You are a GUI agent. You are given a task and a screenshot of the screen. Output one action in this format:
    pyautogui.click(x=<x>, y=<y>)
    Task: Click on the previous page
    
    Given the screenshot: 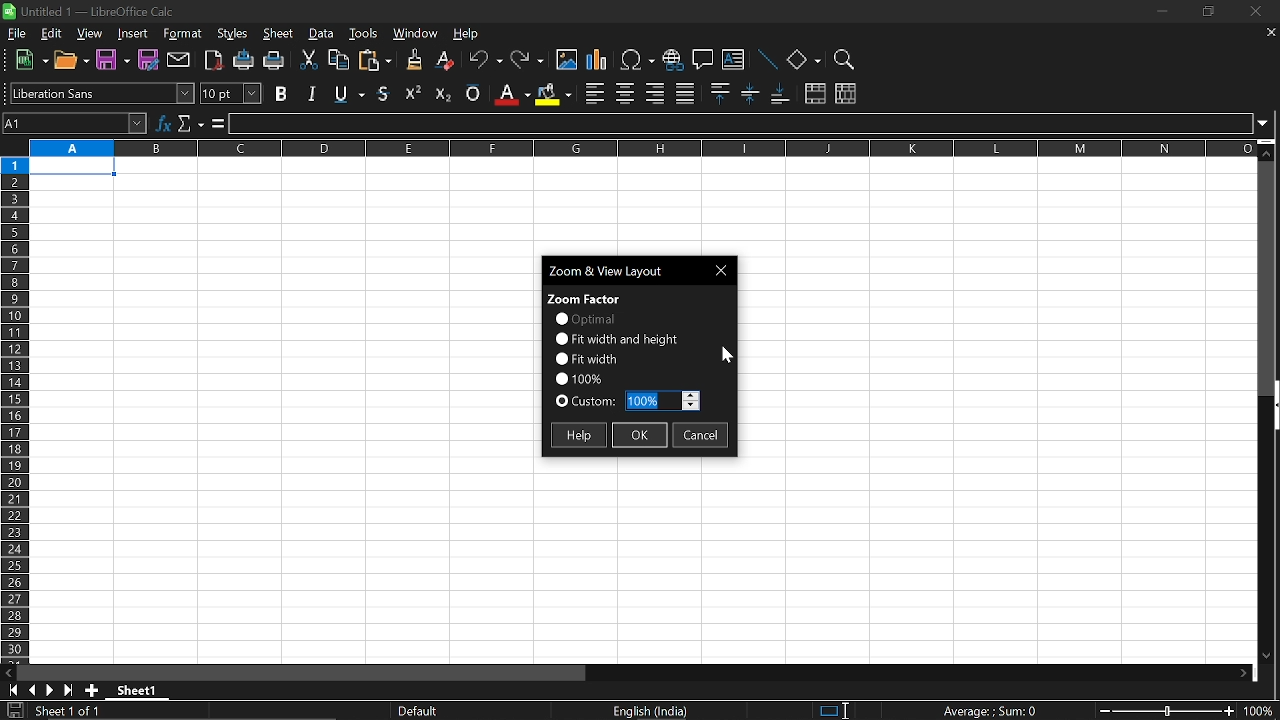 What is the action you would take?
    pyautogui.click(x=32, y=690)
    